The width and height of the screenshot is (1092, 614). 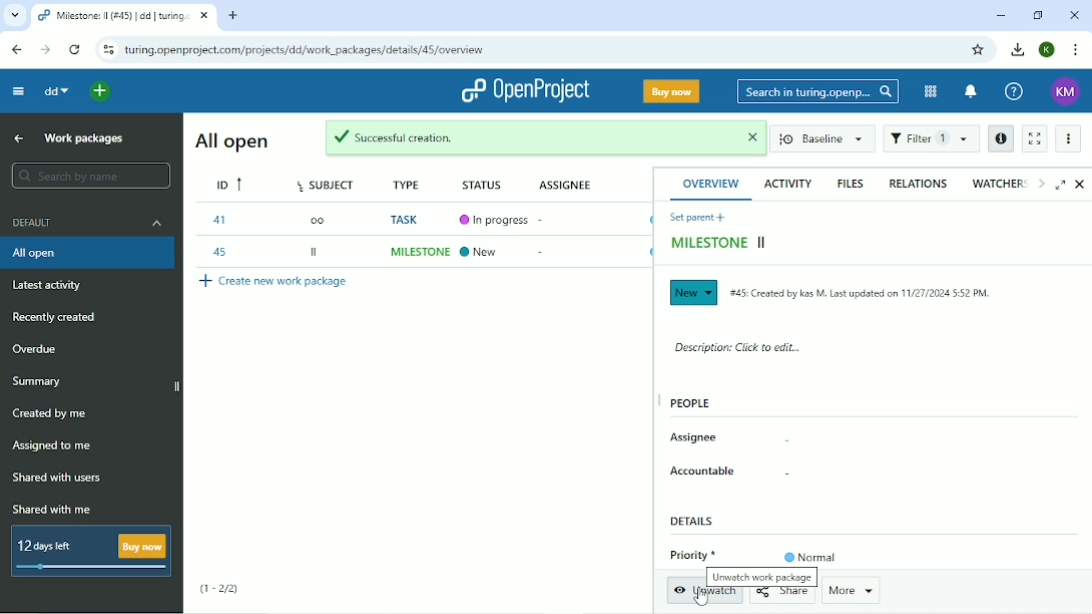 What do you see at coordinates (49, 509) in the screenshot?
I see `Shared with me` at bounding box center [49, 509].